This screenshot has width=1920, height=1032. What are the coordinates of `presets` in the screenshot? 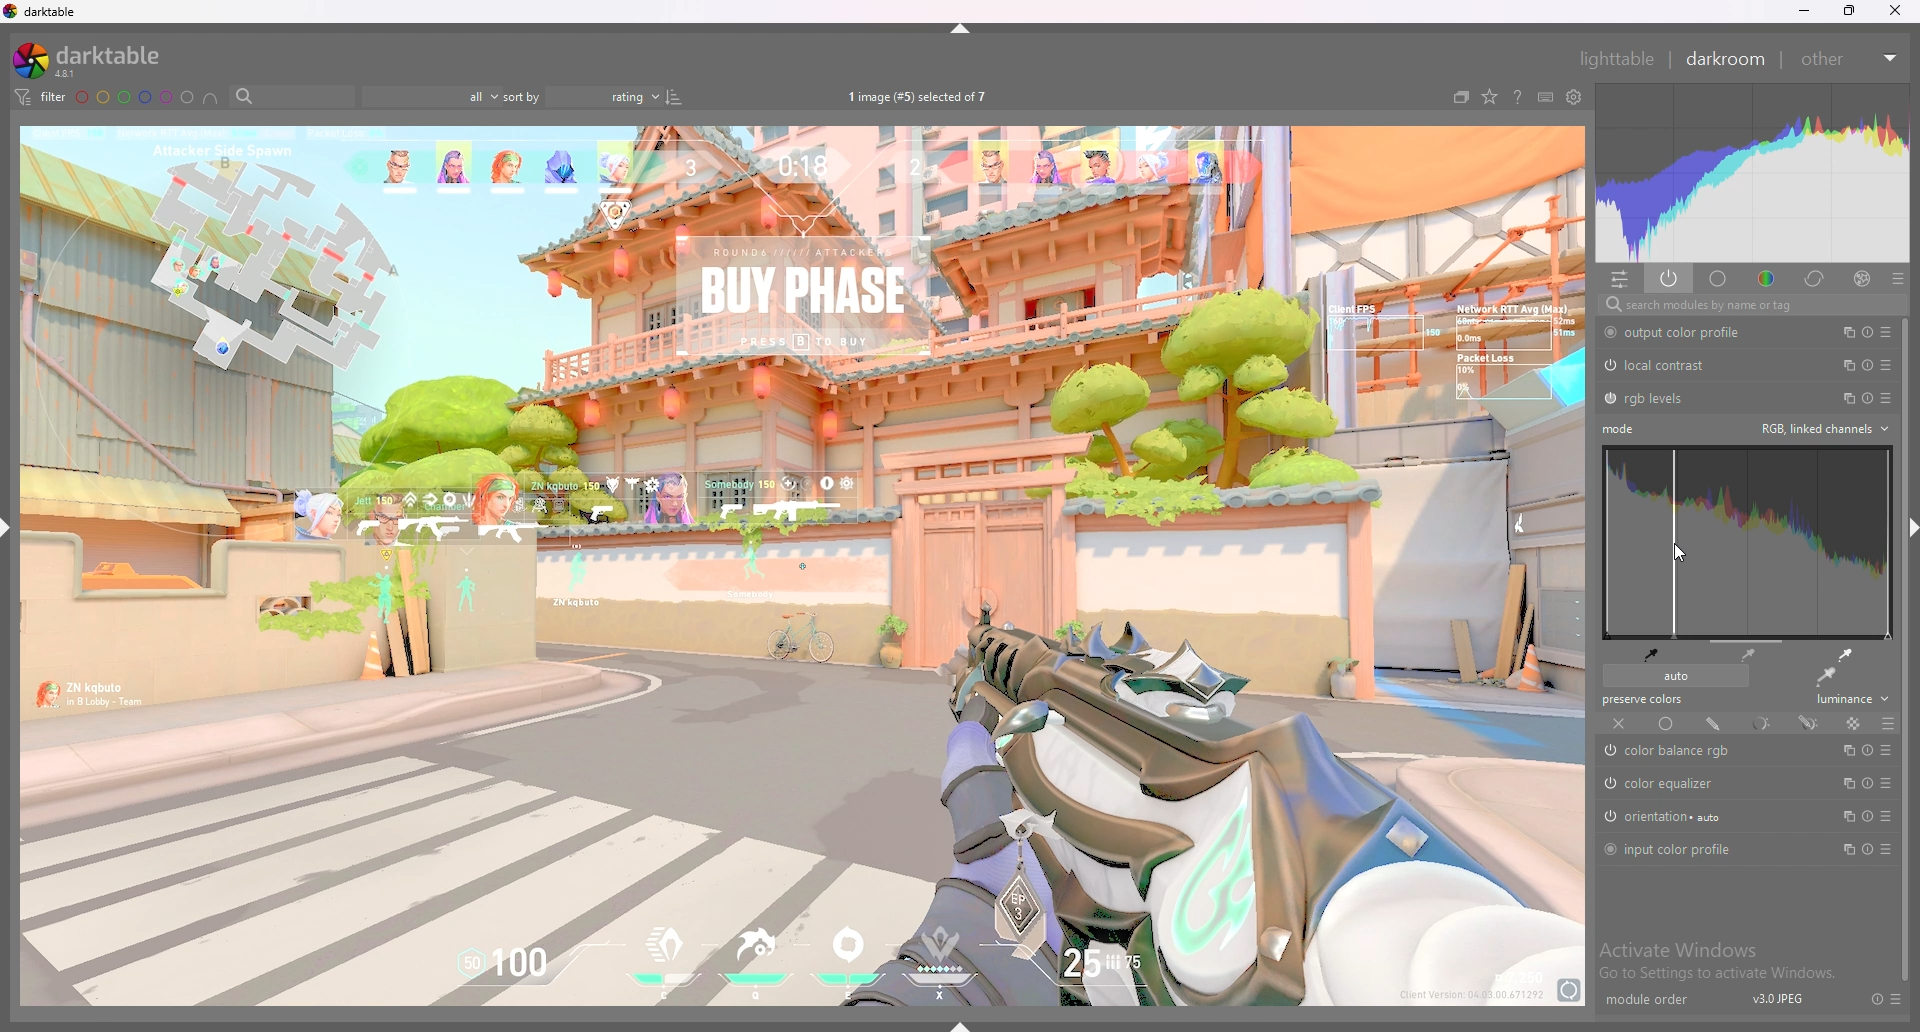 It's located at (1886, 332).